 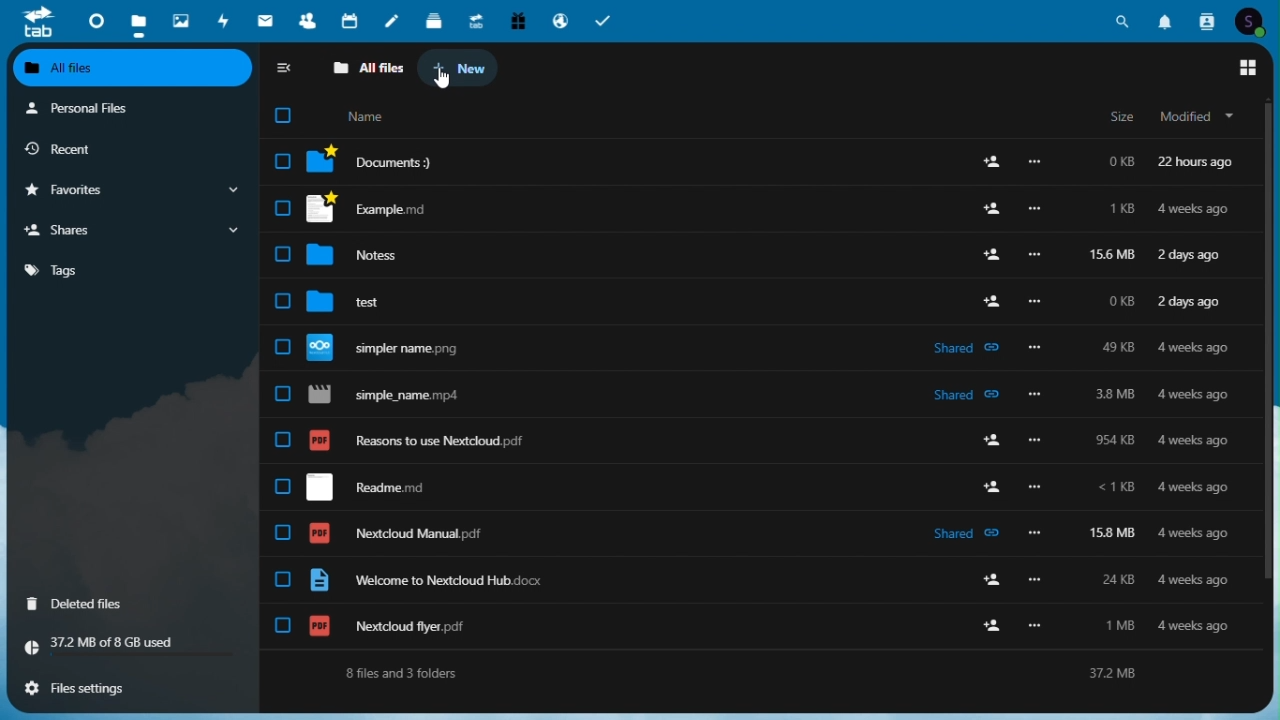 What do you see at coordinates (1037, 301) in the screenshot?
I see `more options` at bounding box center [1037, 301].